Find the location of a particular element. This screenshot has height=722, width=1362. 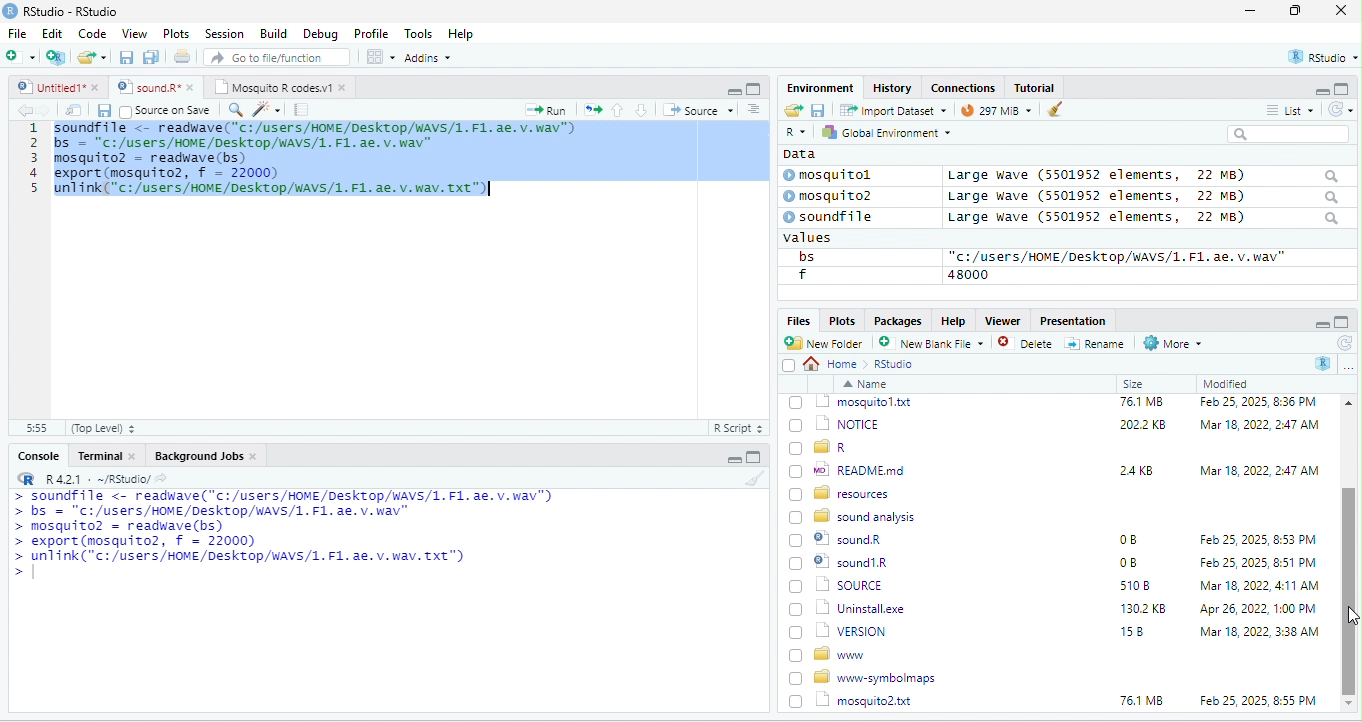

brush is located at coordinates (1044, 111).